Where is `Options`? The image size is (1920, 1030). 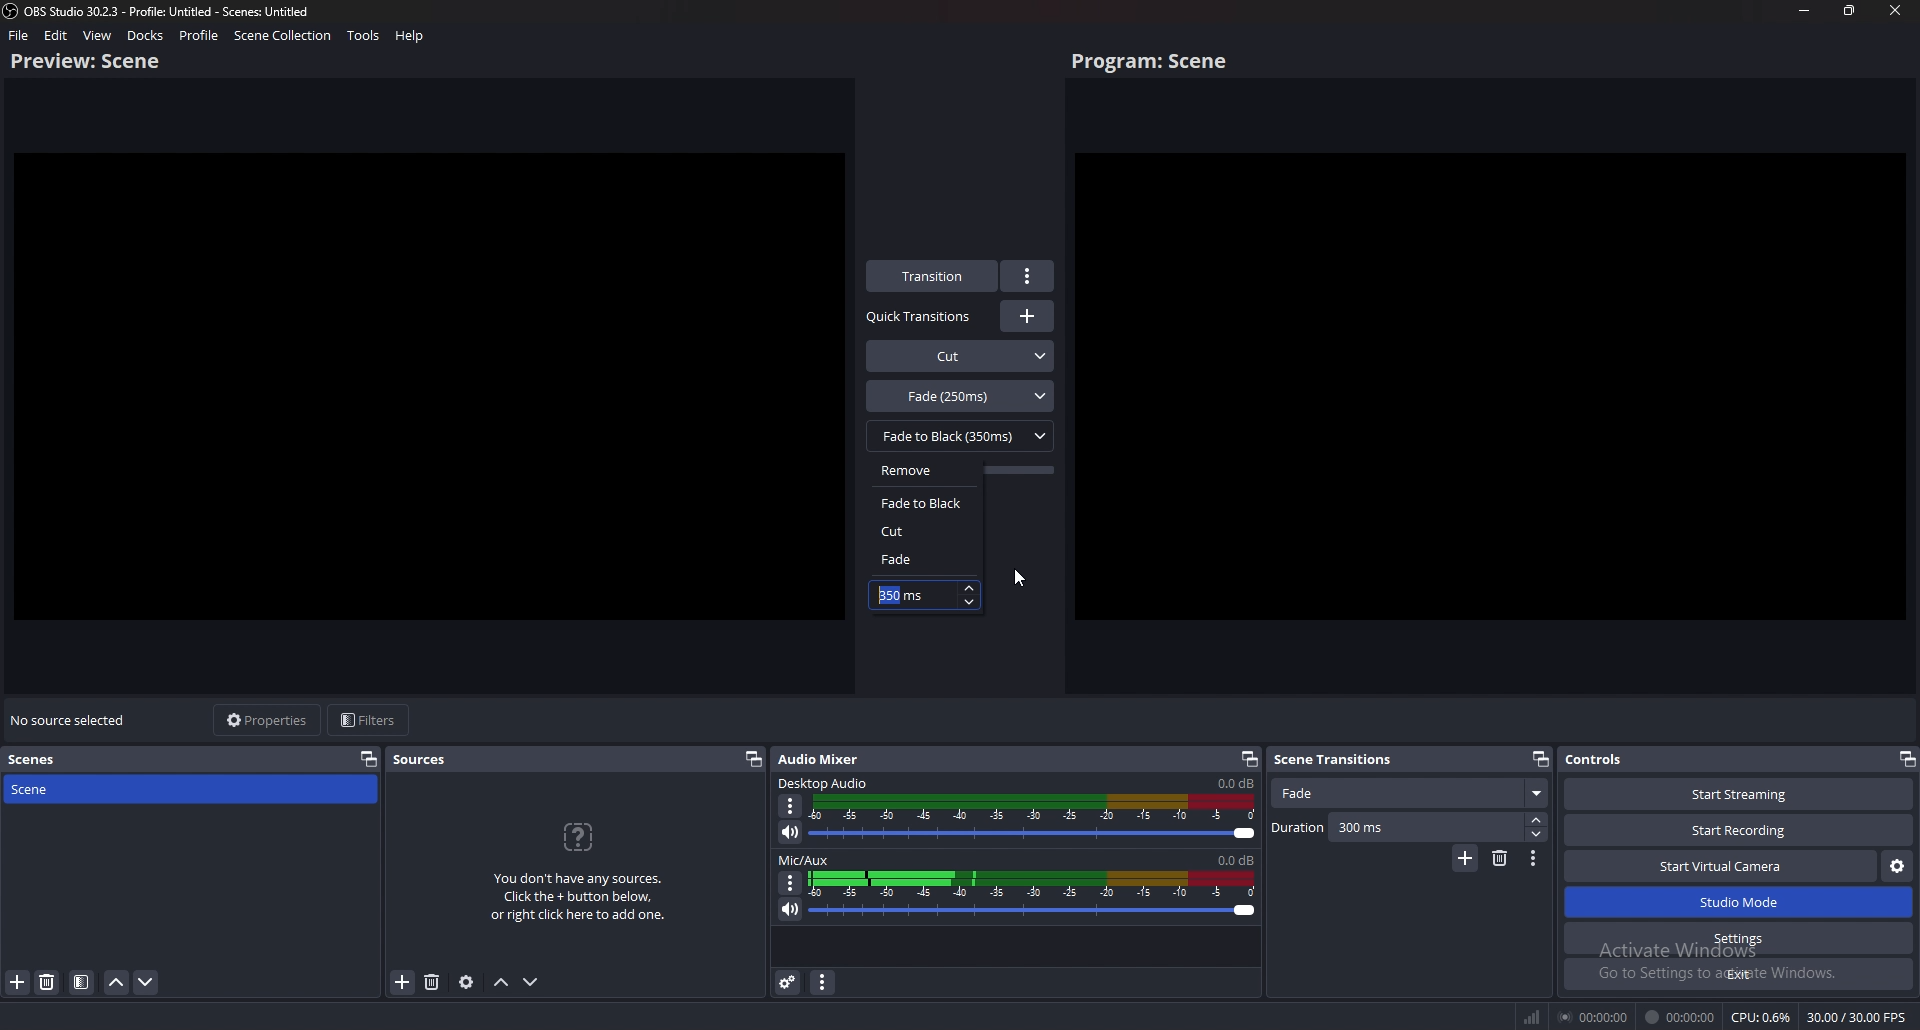
Options is located at coordinates (789, 882).